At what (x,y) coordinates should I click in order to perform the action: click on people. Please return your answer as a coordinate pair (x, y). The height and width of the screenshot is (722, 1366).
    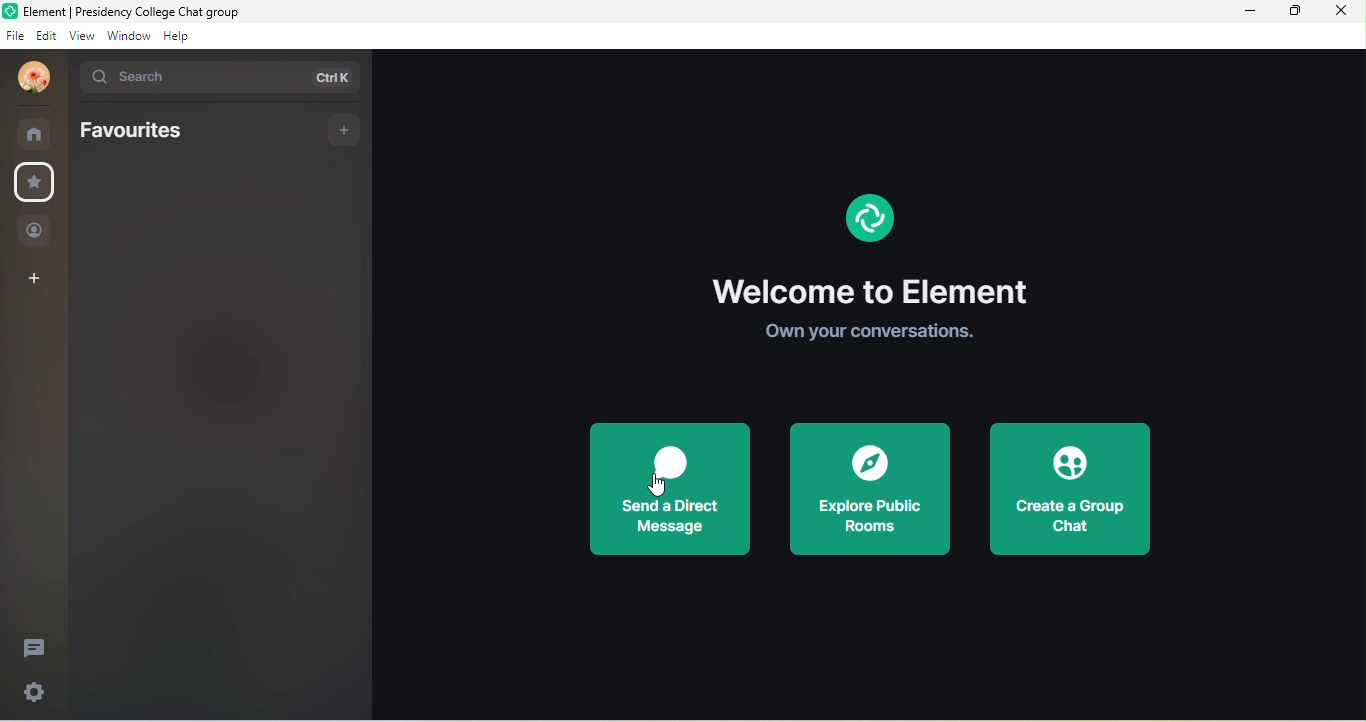
    Looking at the image, I should click on (36, 231).